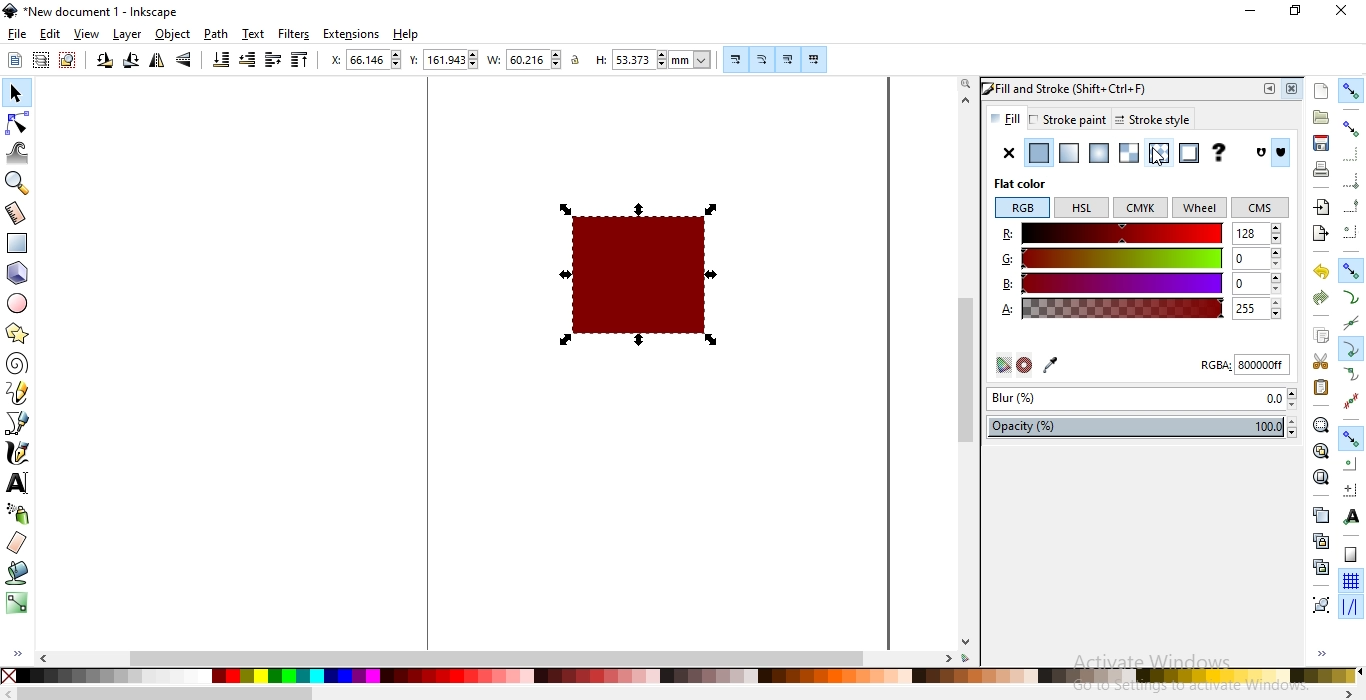 The height and width of the screenshot is (700, 1366). Describe the element at coordinates (1099, 154) in the screenshot. I see `radial gradient` at that location.